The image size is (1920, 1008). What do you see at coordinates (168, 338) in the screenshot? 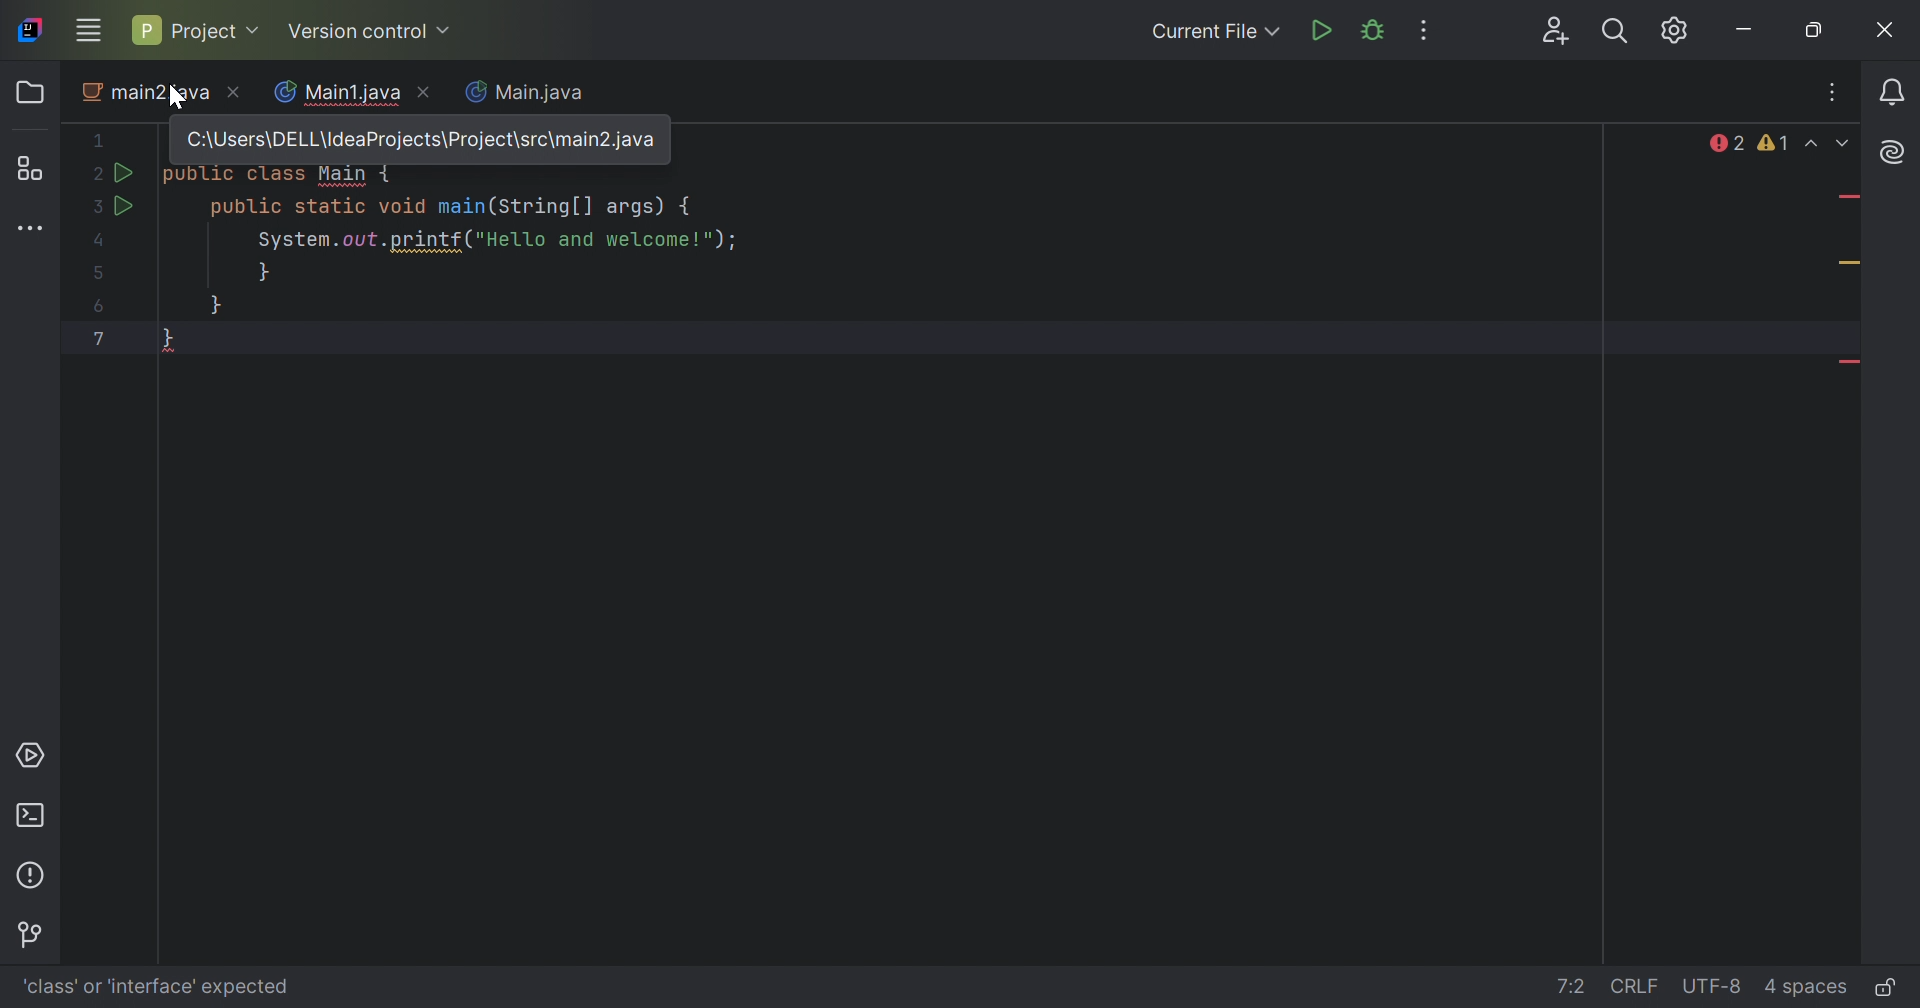
I see `}` at bounding box center [168, 338].